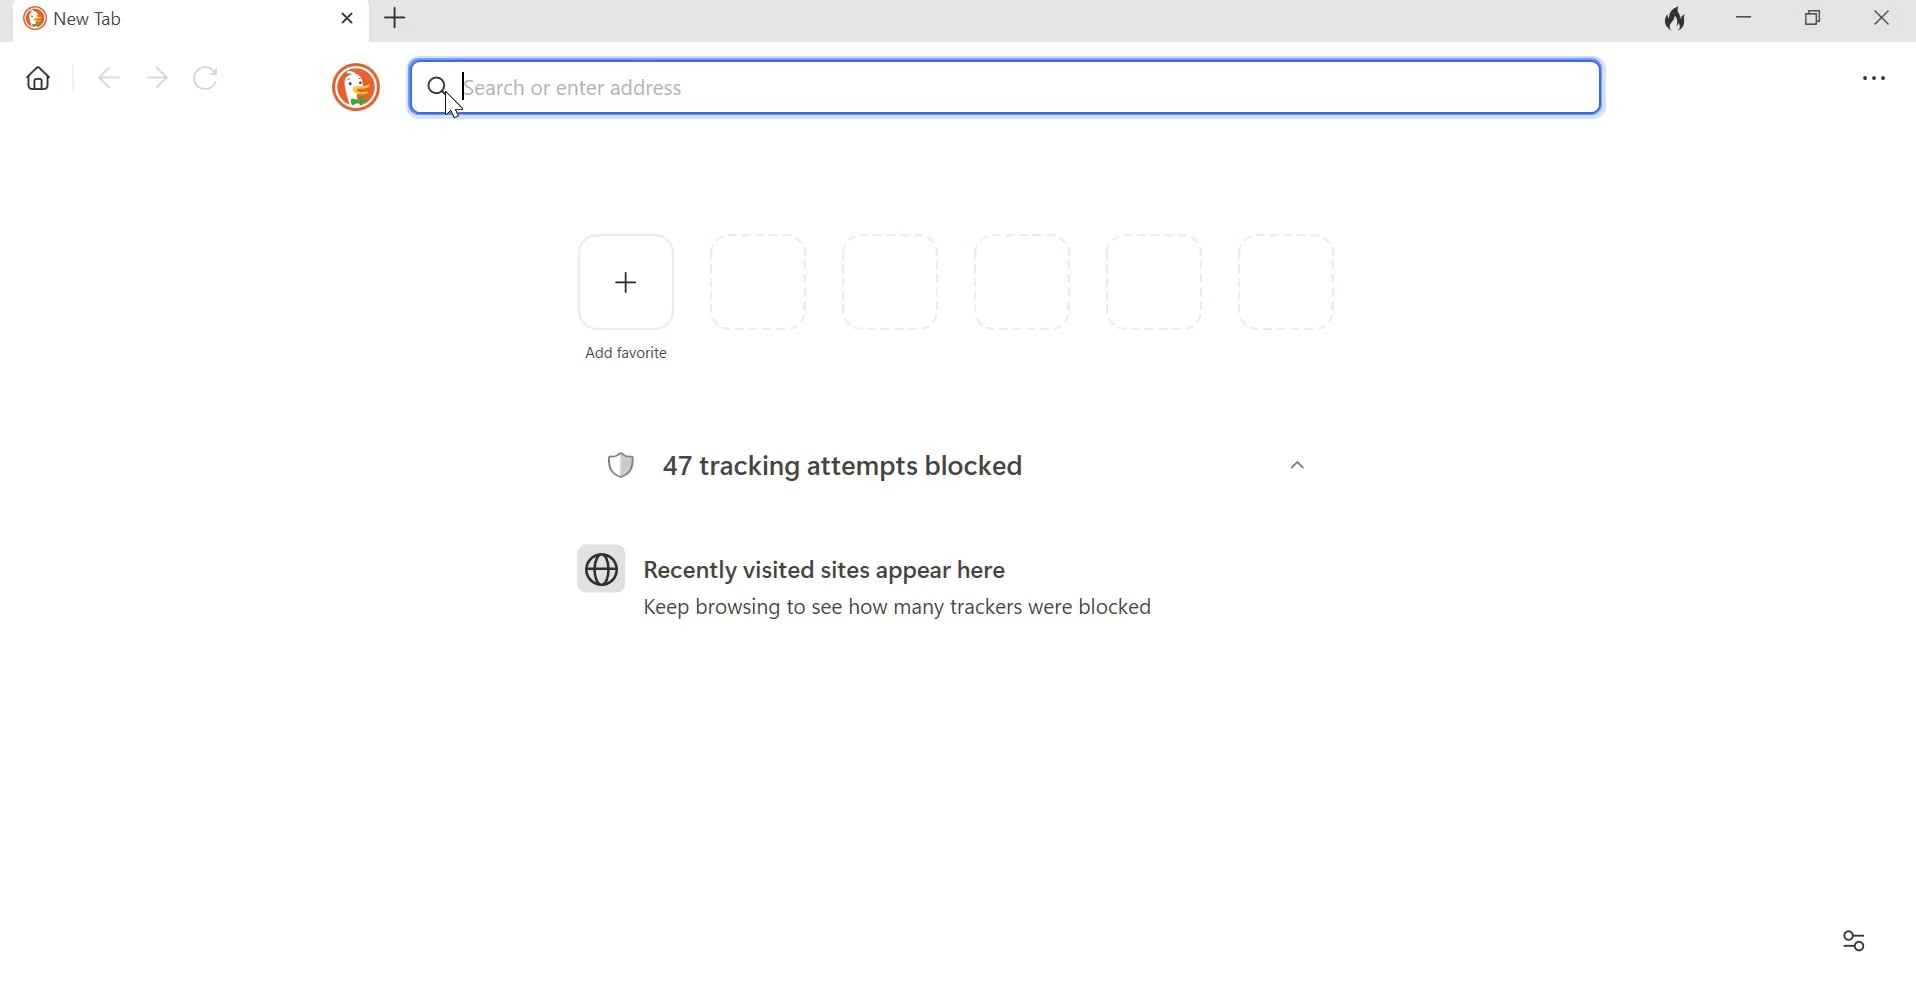 This screenshot has width=1916, height=1002. I want to click on Filter settings, so click(1858, 940).